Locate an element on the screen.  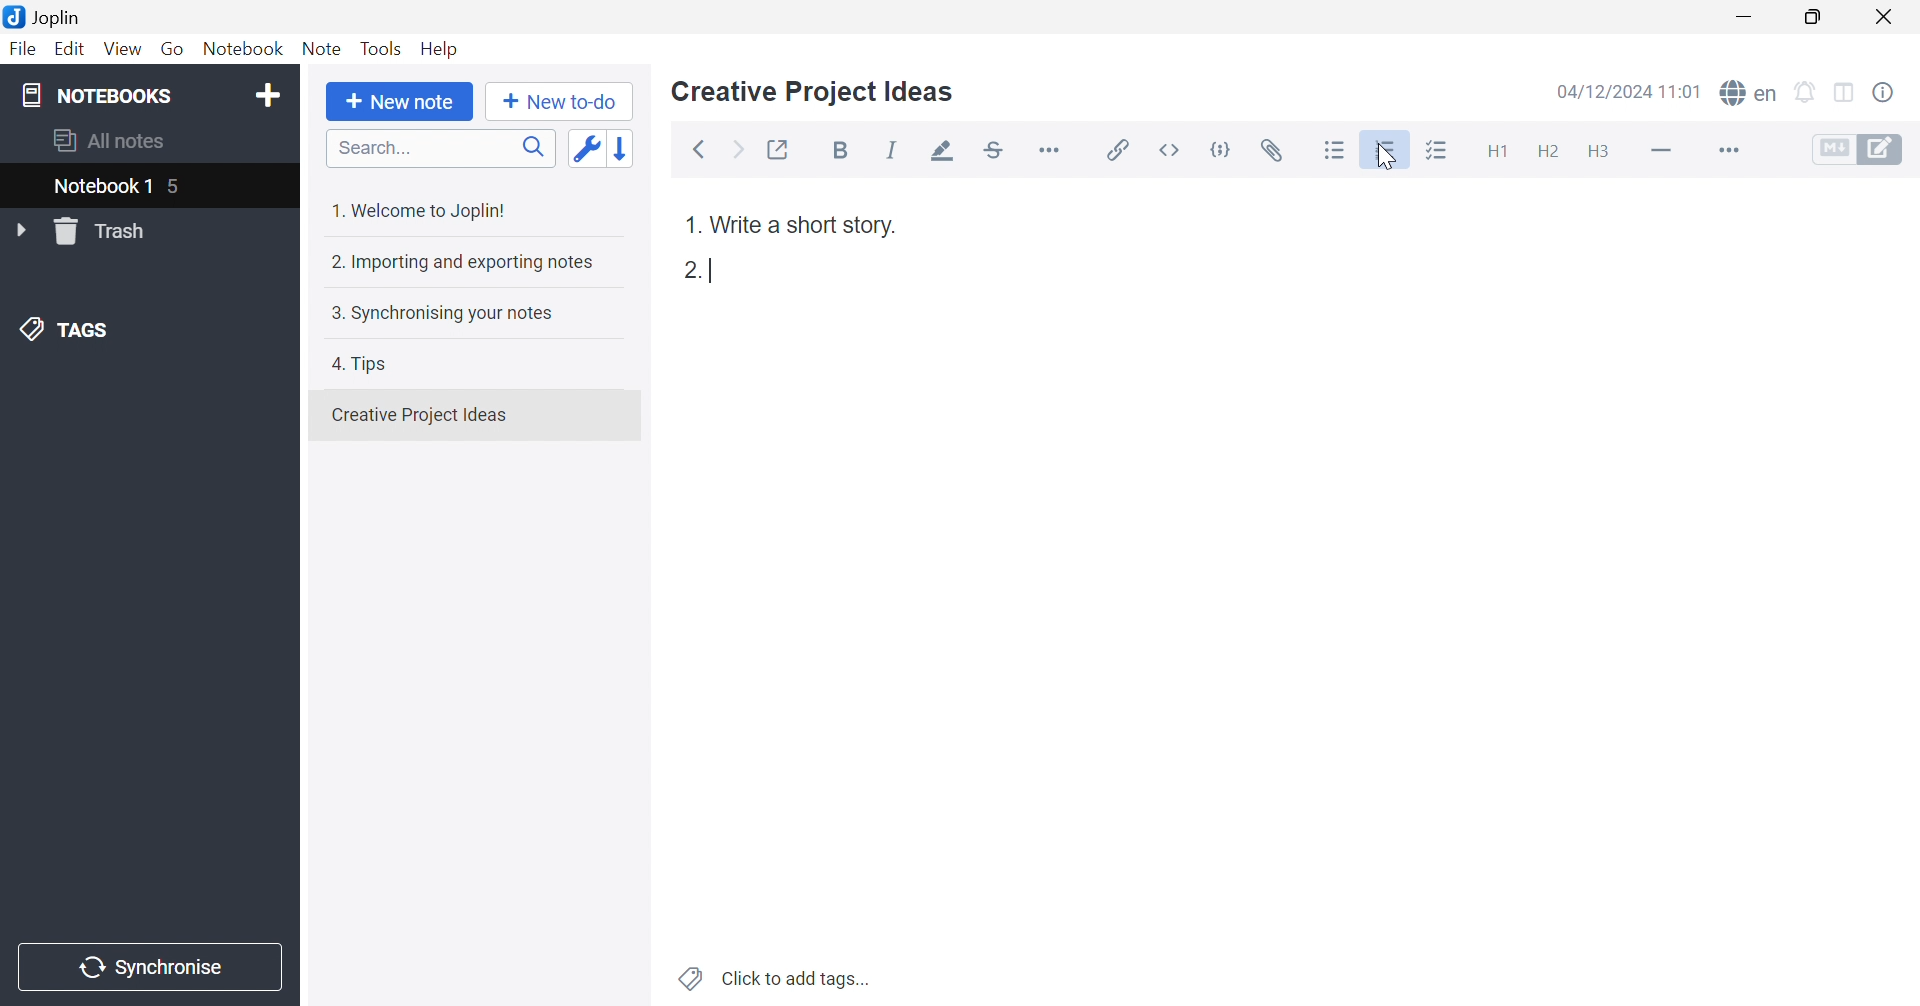
Heading 2 is located at coordinates (1550, 154).